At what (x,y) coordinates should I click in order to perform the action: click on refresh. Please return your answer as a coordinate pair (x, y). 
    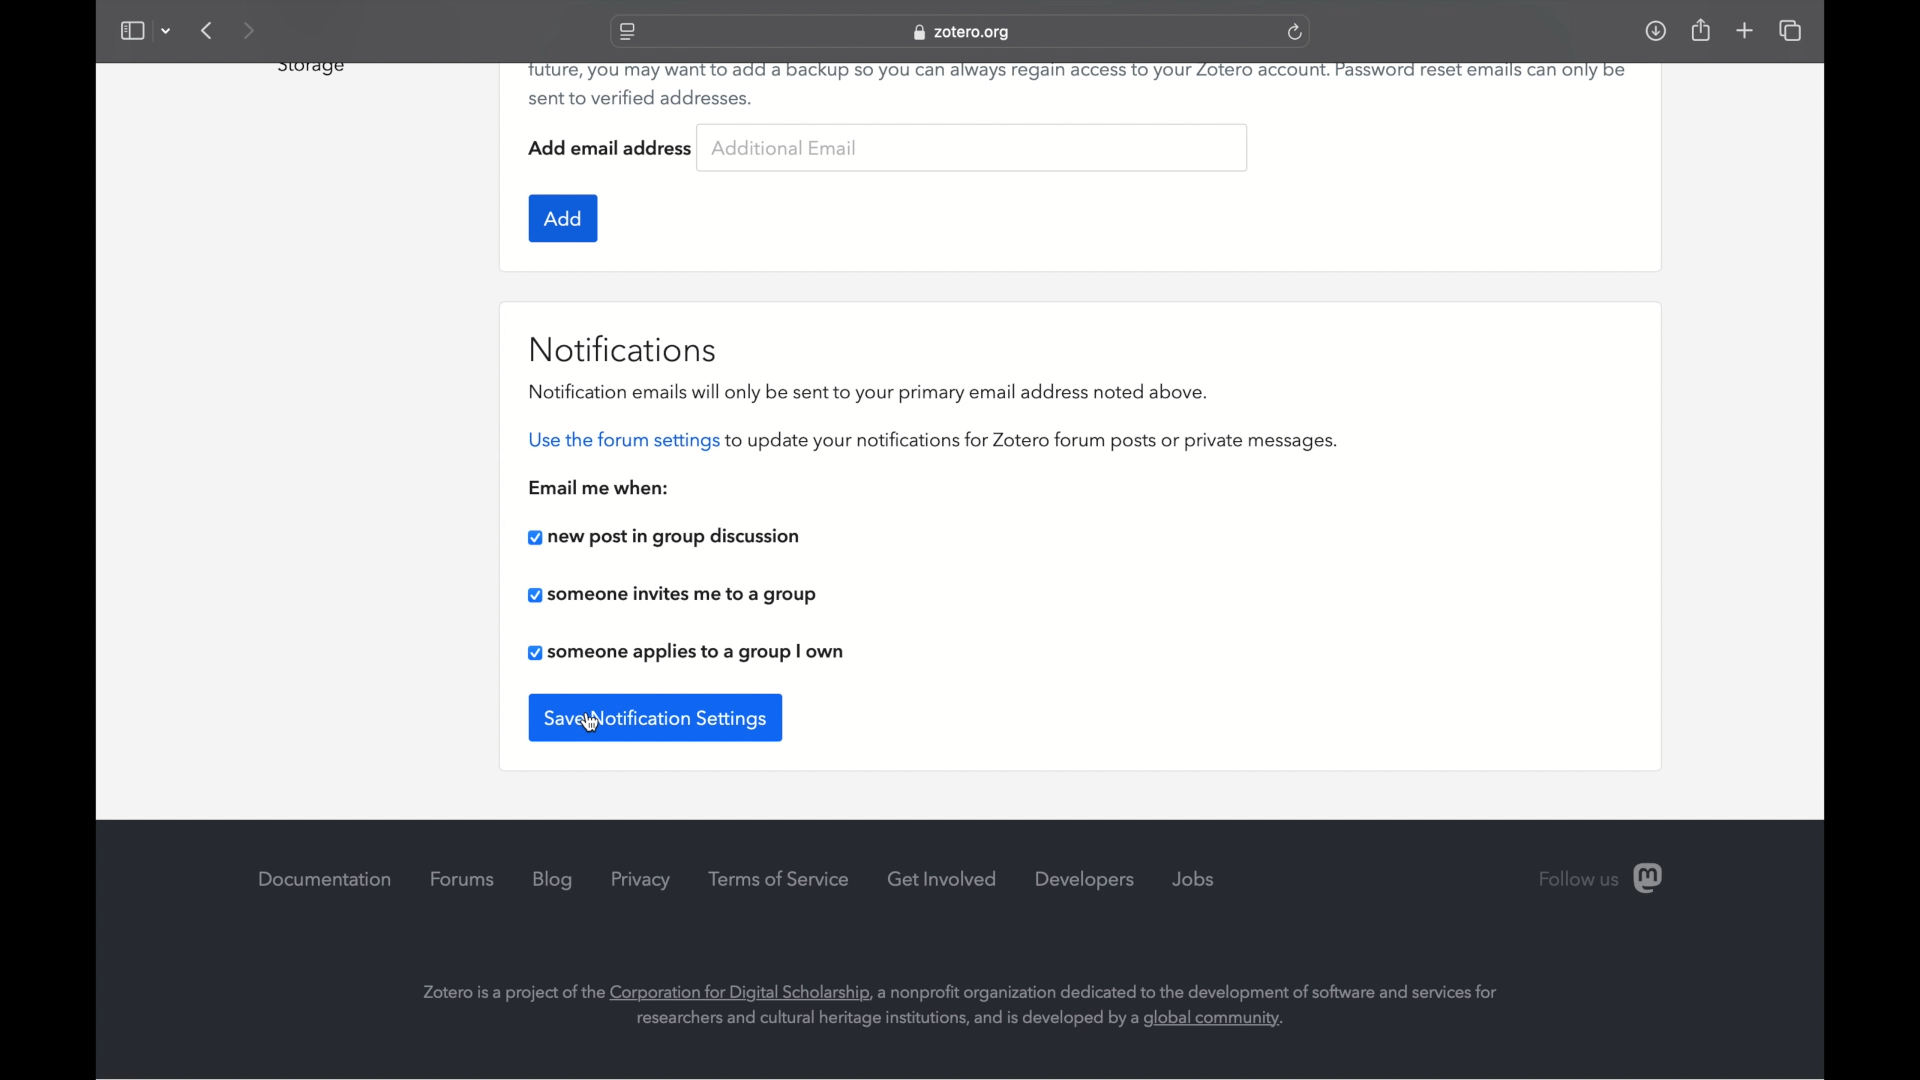
    Looking at the image, I should click on (1296, 32).